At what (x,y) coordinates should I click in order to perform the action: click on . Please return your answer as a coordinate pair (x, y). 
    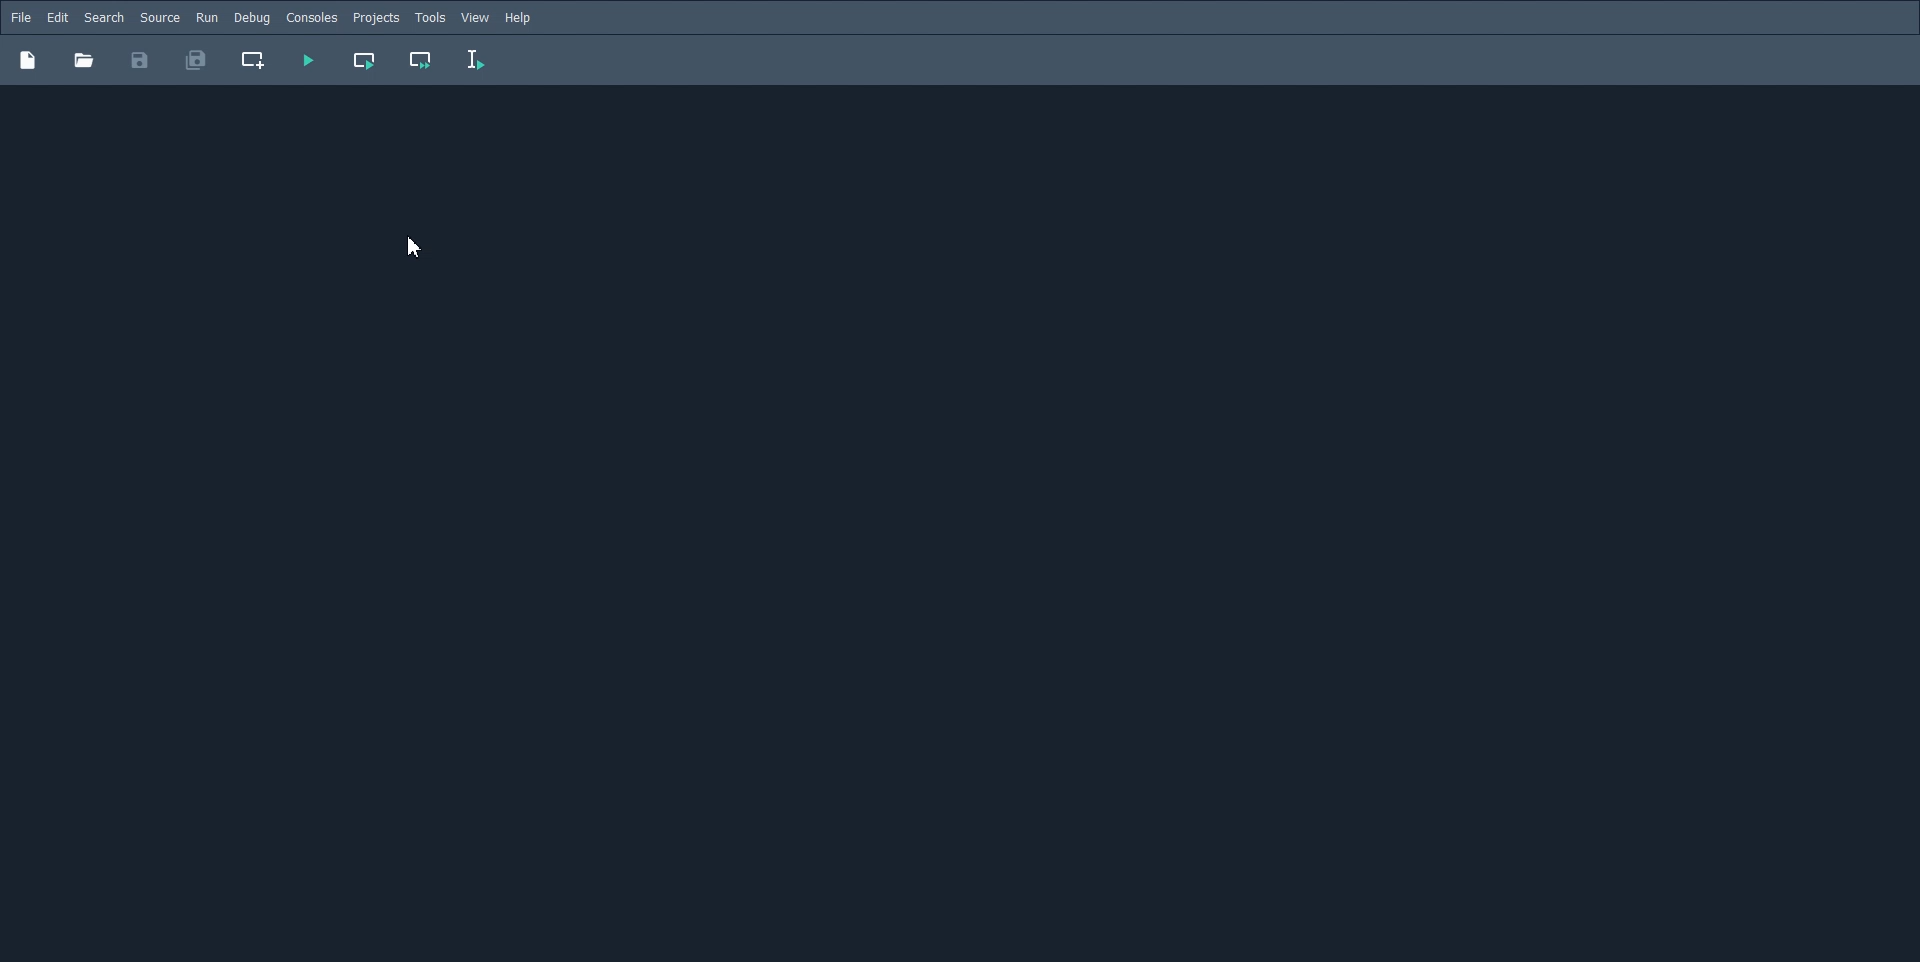
    Looking at the image, I should click on (83, 60).